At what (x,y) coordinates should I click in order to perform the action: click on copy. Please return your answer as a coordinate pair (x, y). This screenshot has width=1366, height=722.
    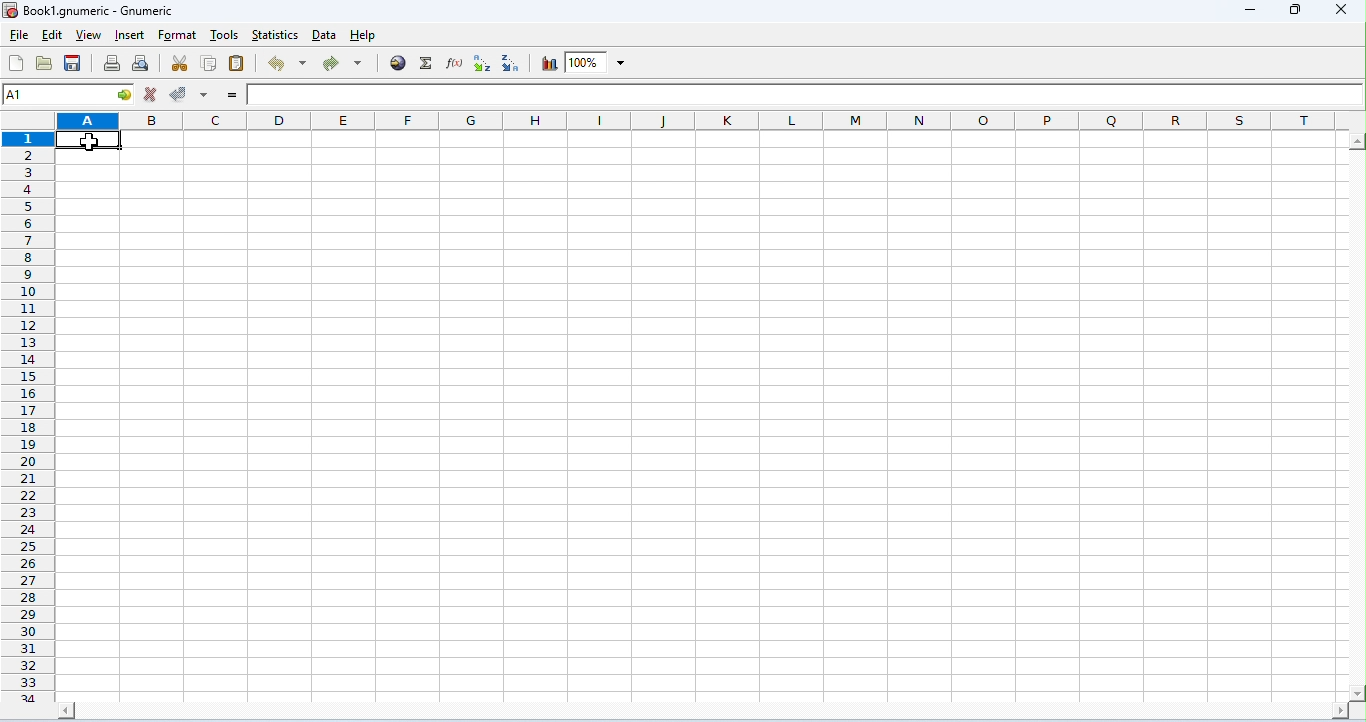
    Looking at the image, I should click on (208, 61).